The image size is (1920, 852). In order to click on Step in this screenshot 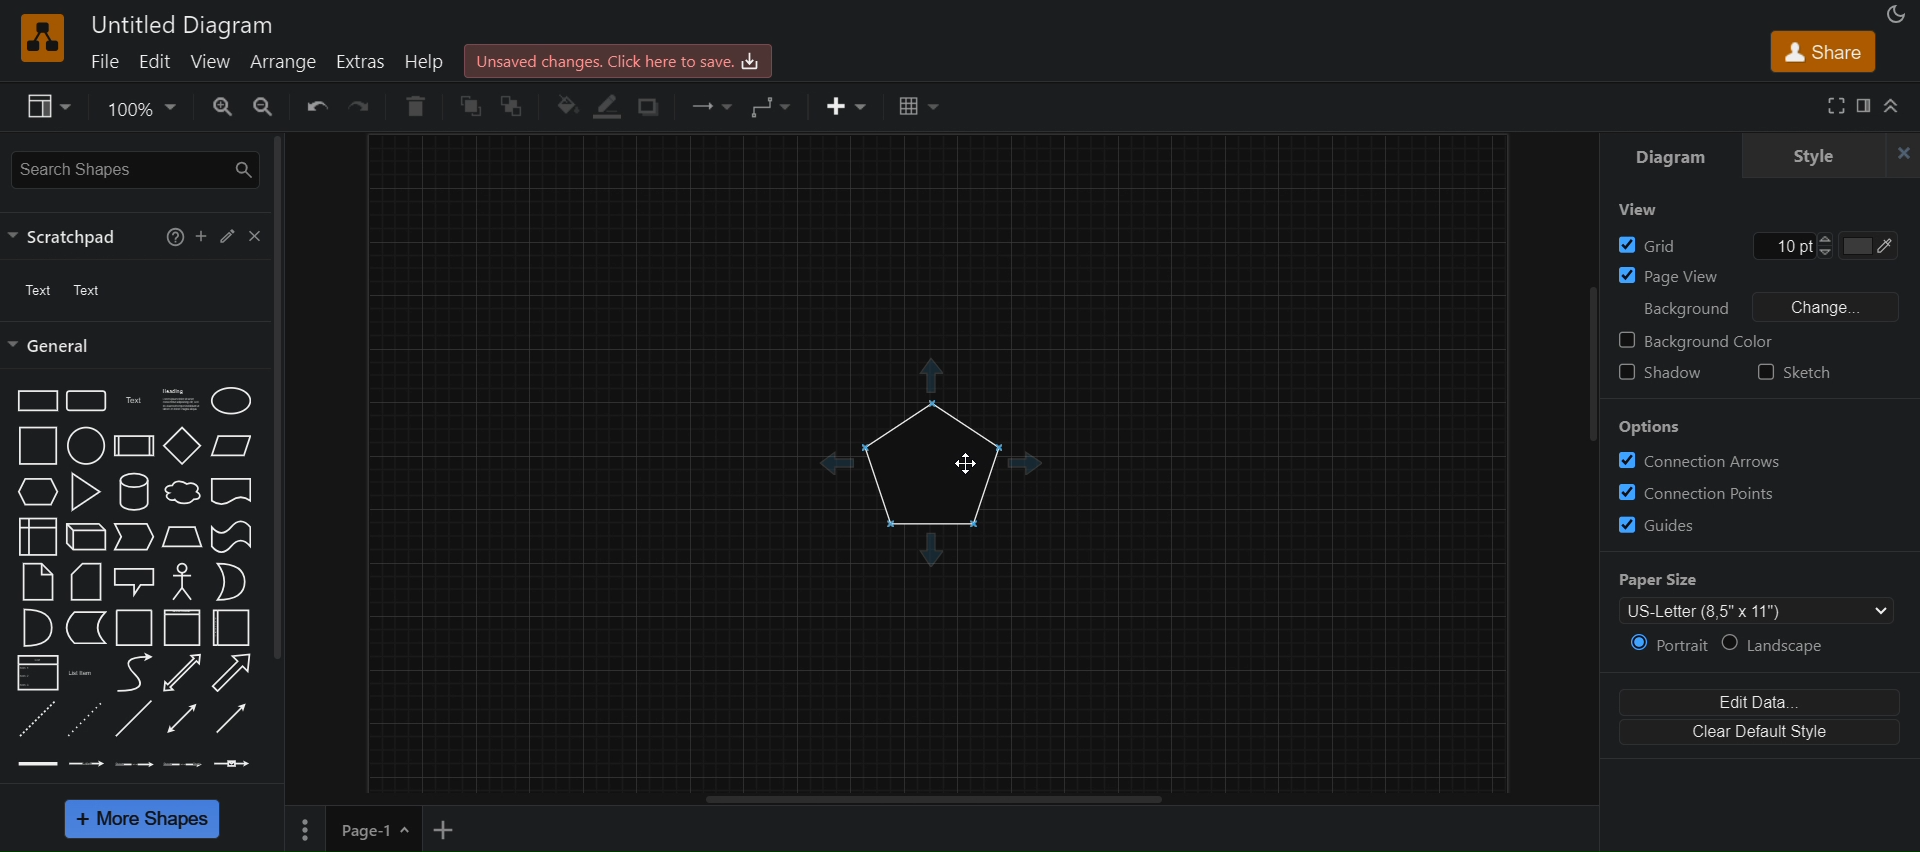, I will do `click(134, 537)`.